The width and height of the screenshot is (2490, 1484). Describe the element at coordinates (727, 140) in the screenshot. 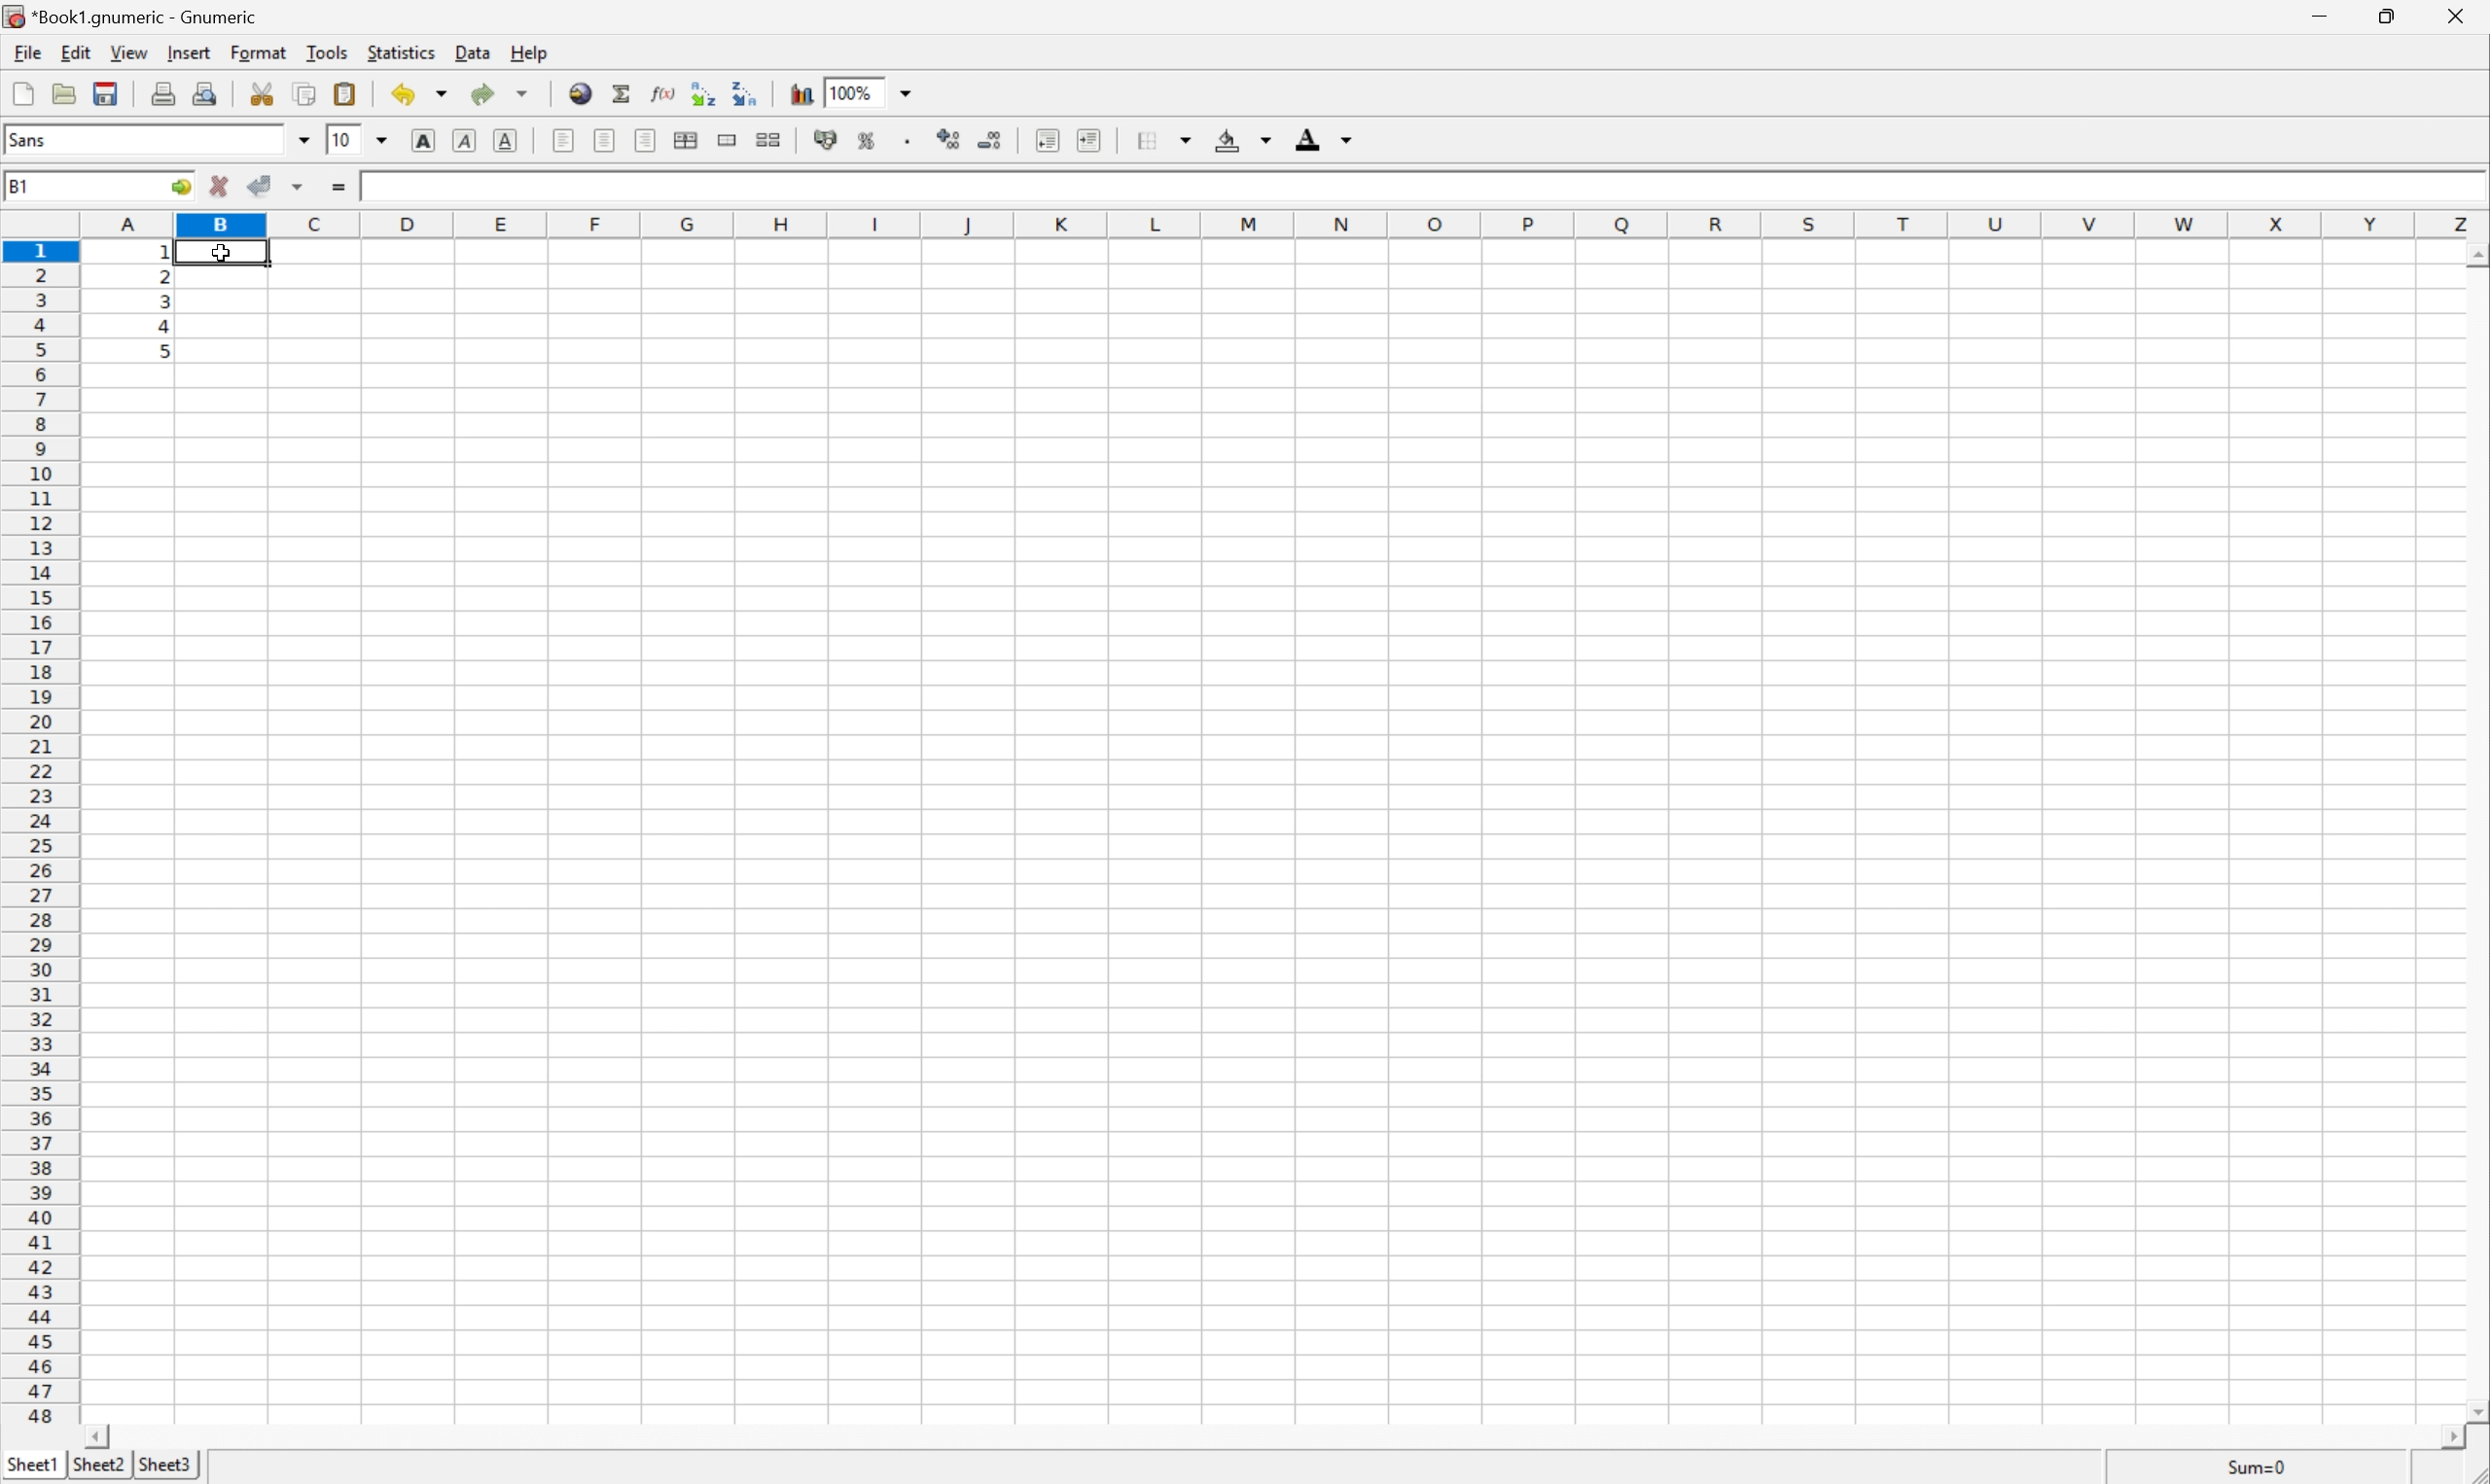

I see `Merge range of cells` at that location.